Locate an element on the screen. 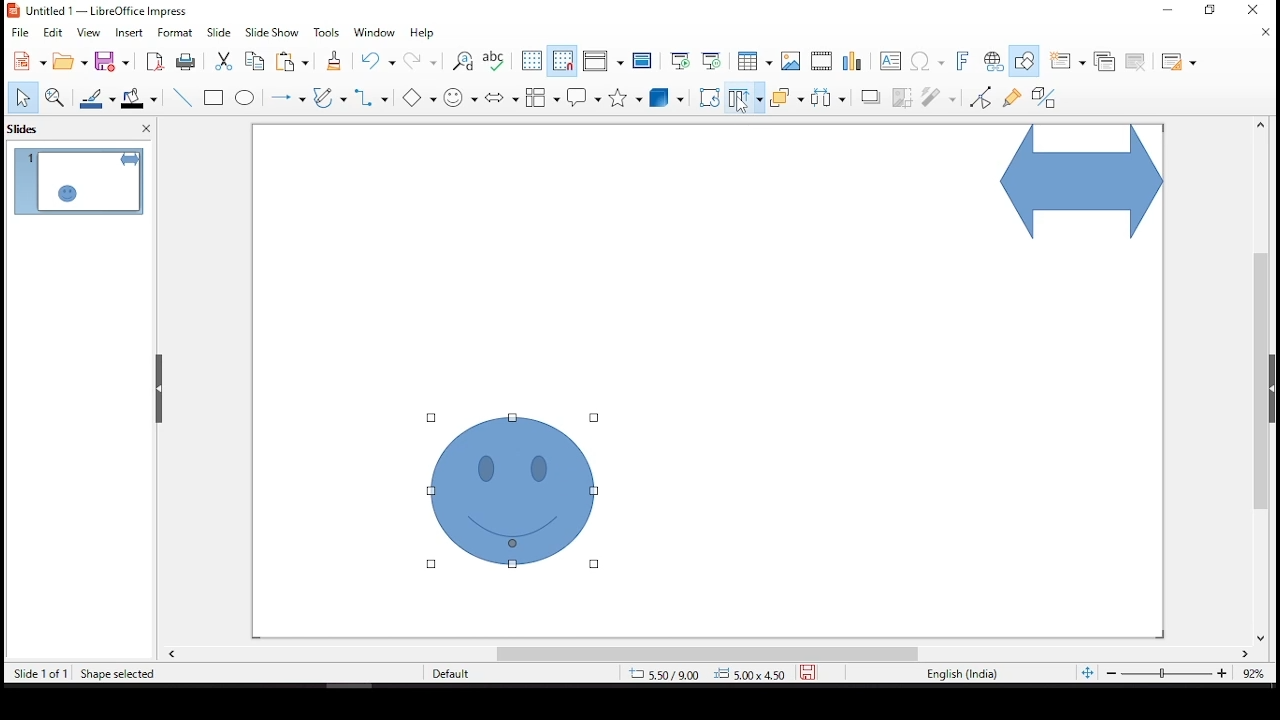 Image resolution: width=1280 pixels, height=720 pixels. text box is located at coordinates (893, 63).